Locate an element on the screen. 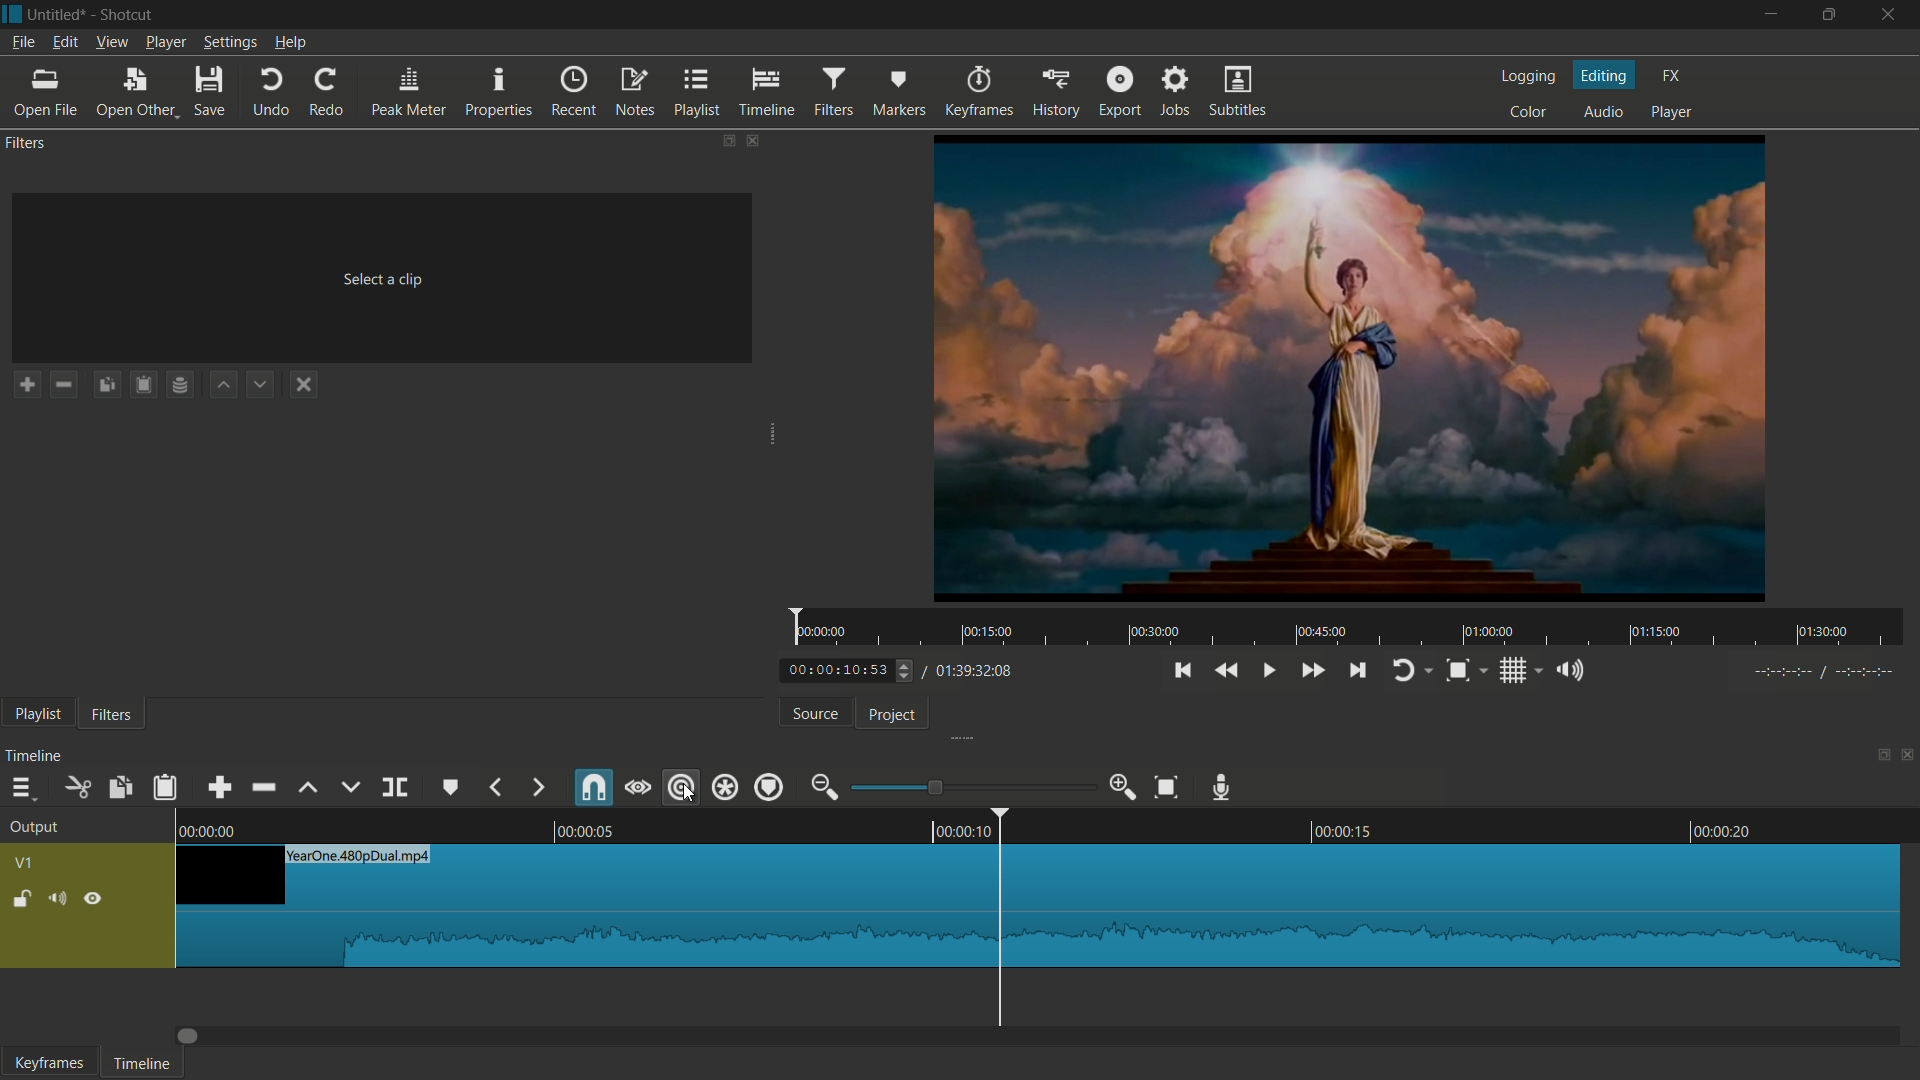 The width and height of the screenshot is (1920, 1080). source is located at coordinates (814, 714).